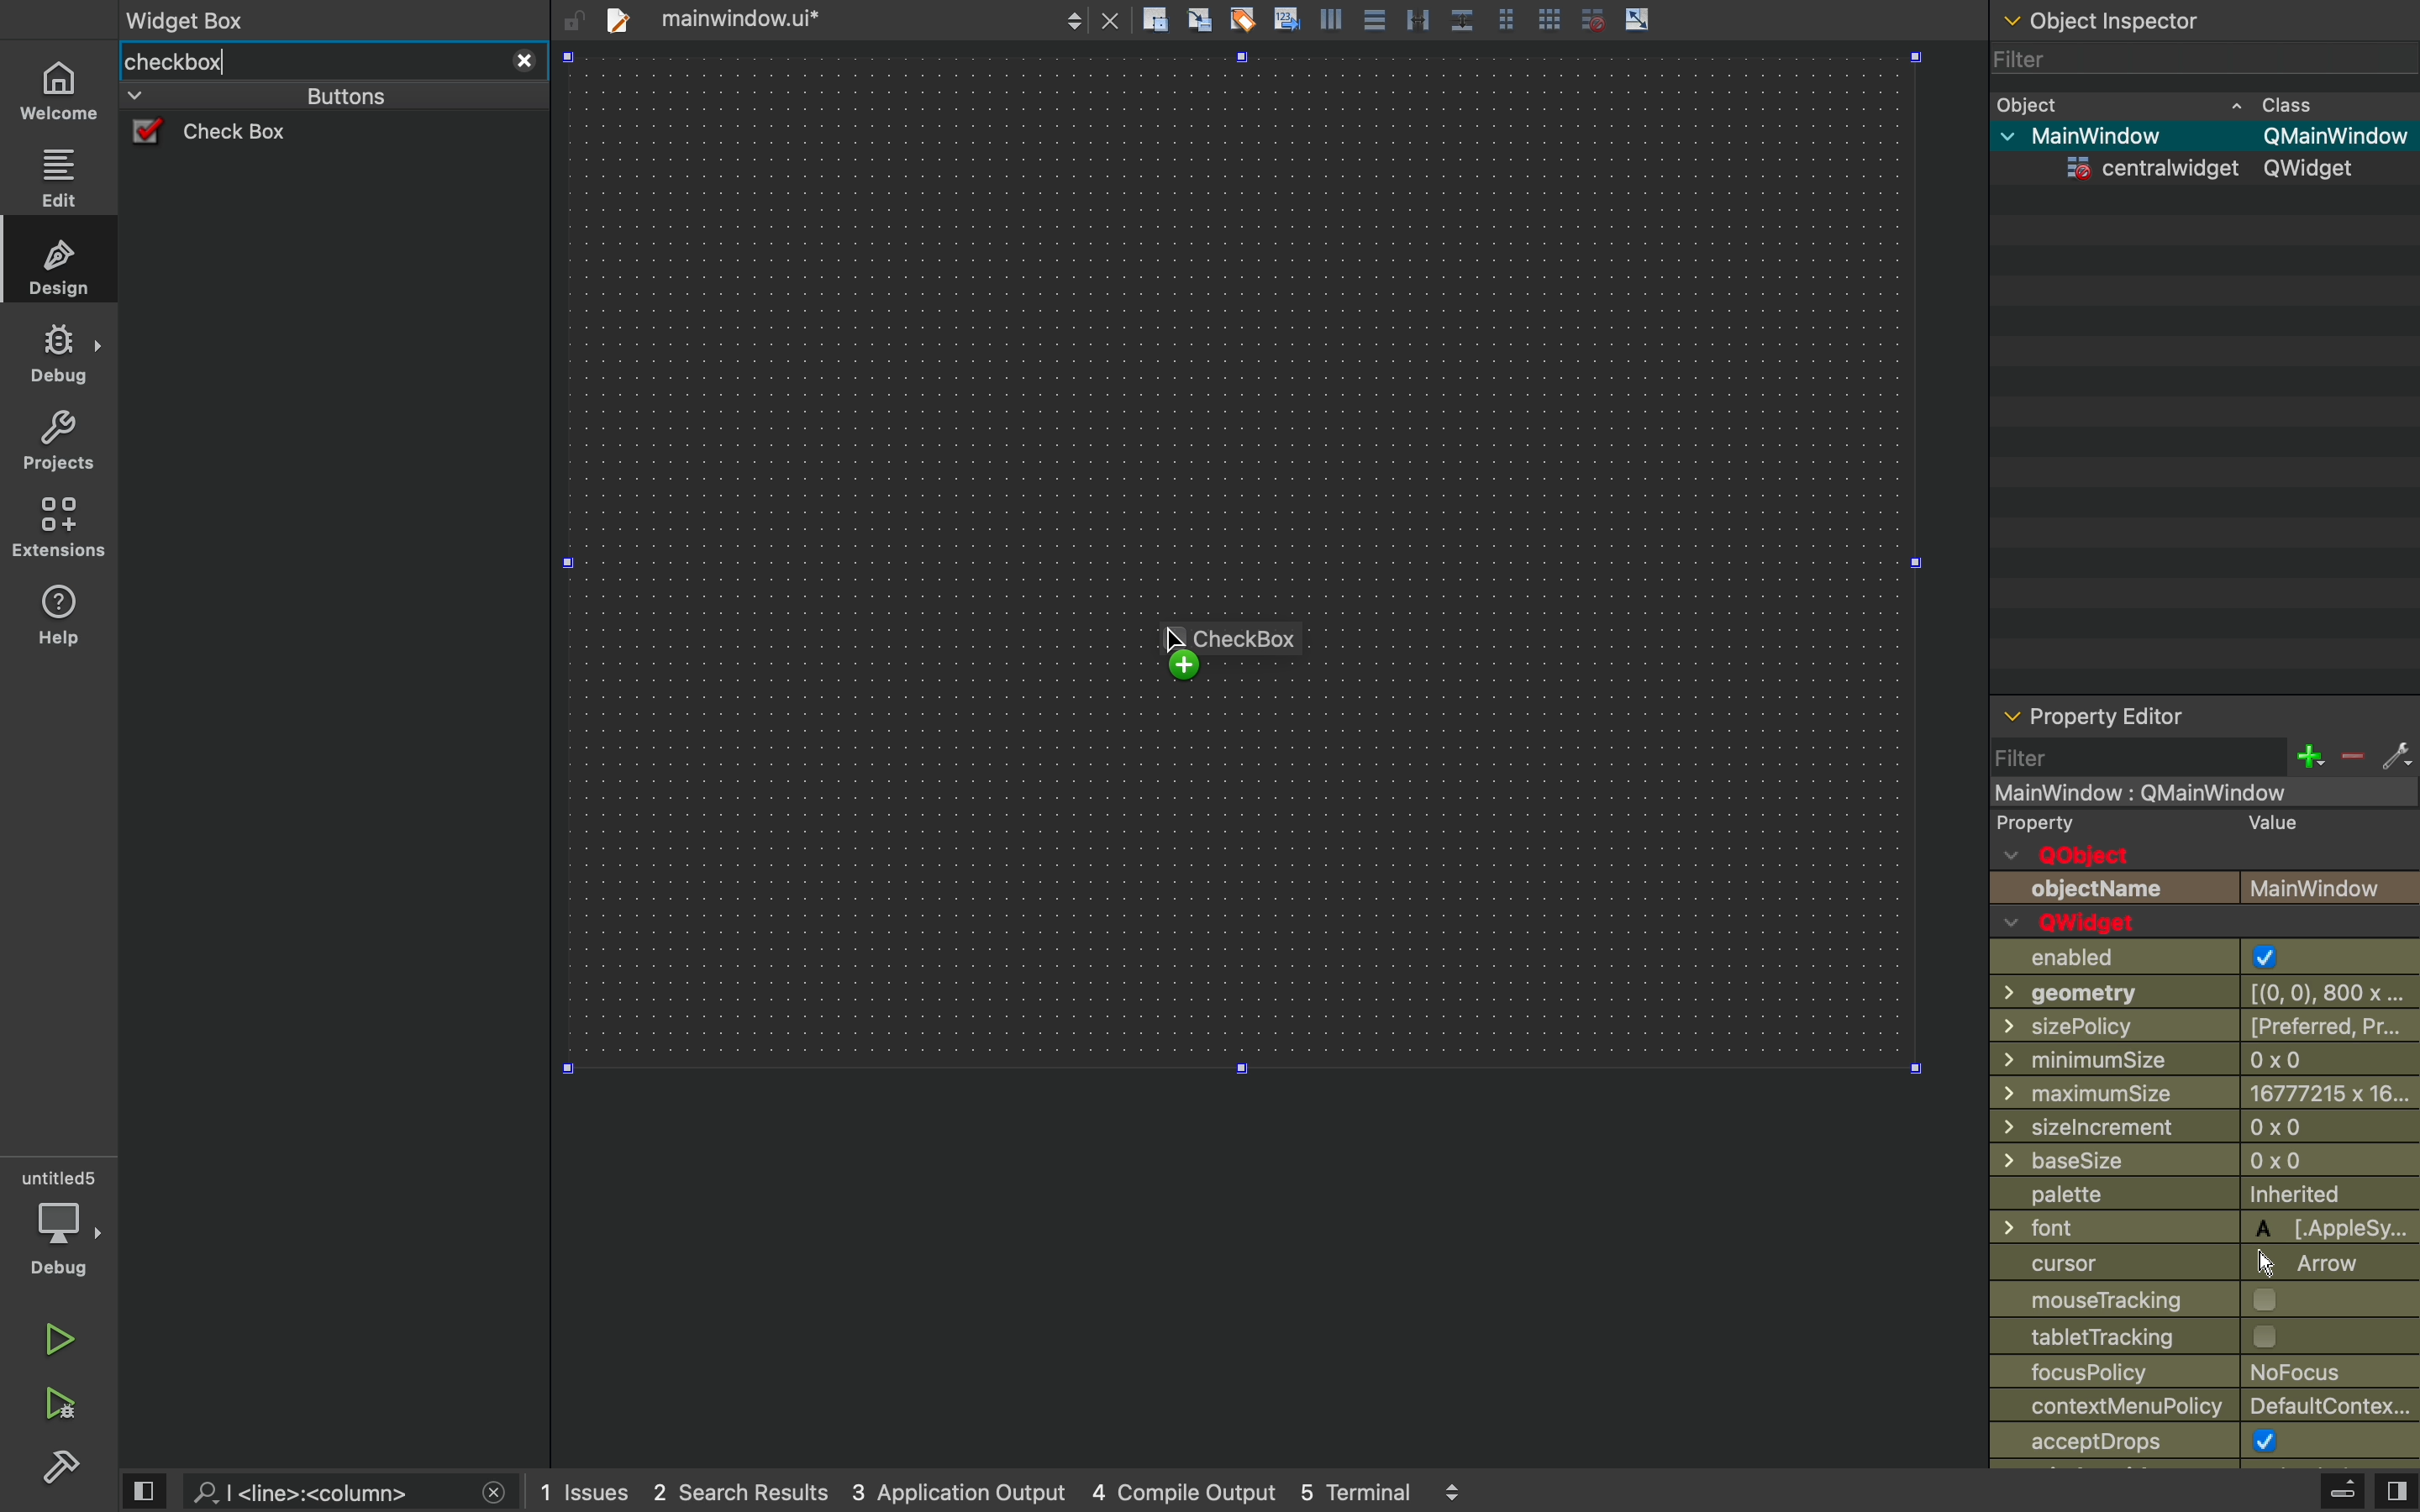  I want to click on check box, so click(247, 134).